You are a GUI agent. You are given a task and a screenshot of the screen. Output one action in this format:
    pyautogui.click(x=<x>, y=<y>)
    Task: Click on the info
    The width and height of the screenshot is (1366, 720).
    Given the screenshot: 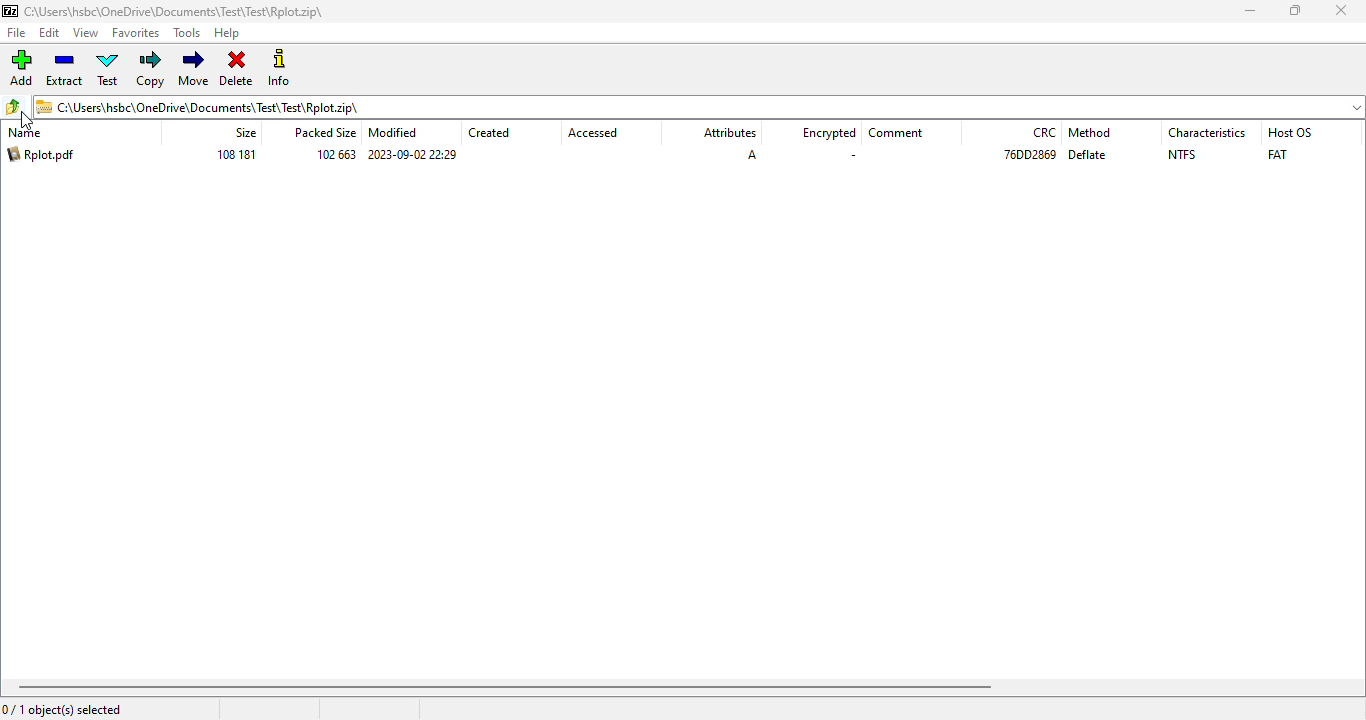 What is the action you would take?
    pyautogui.click(x=282, y=69)
    